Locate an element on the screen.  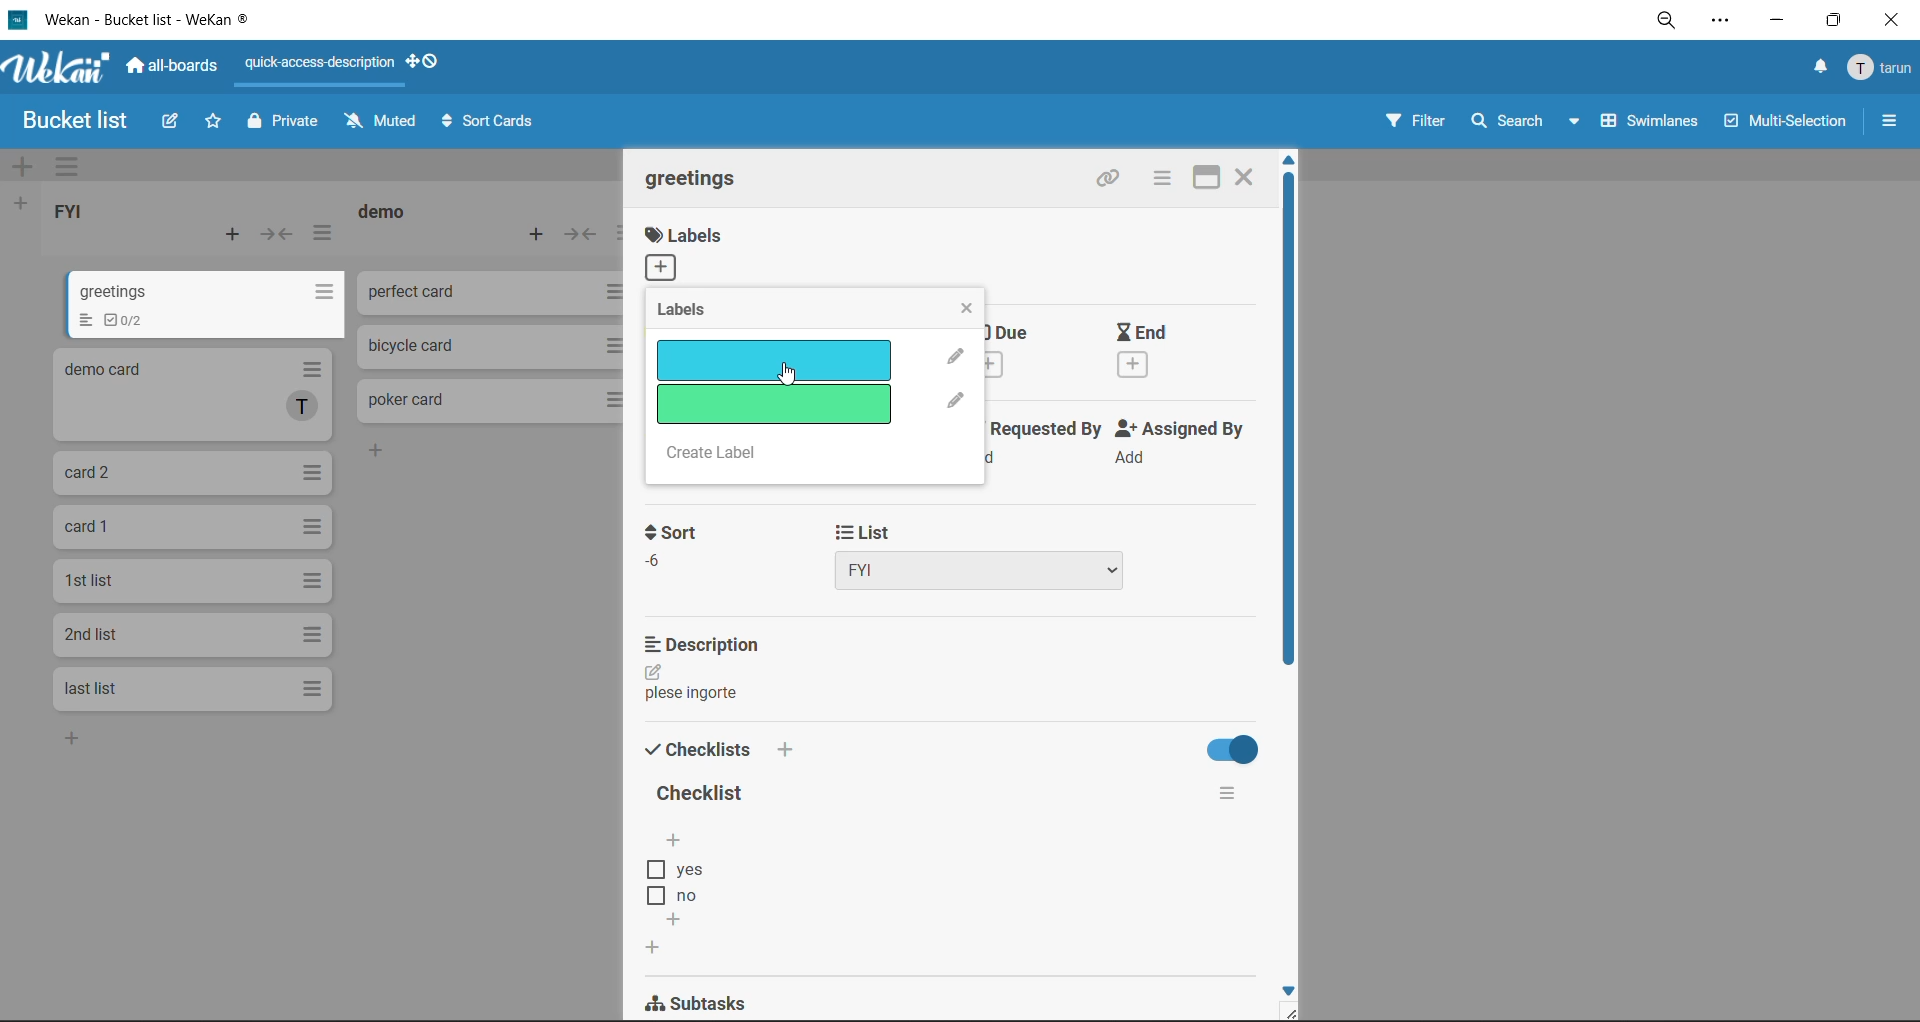
label option 1 is located at coordinates (774, 360).